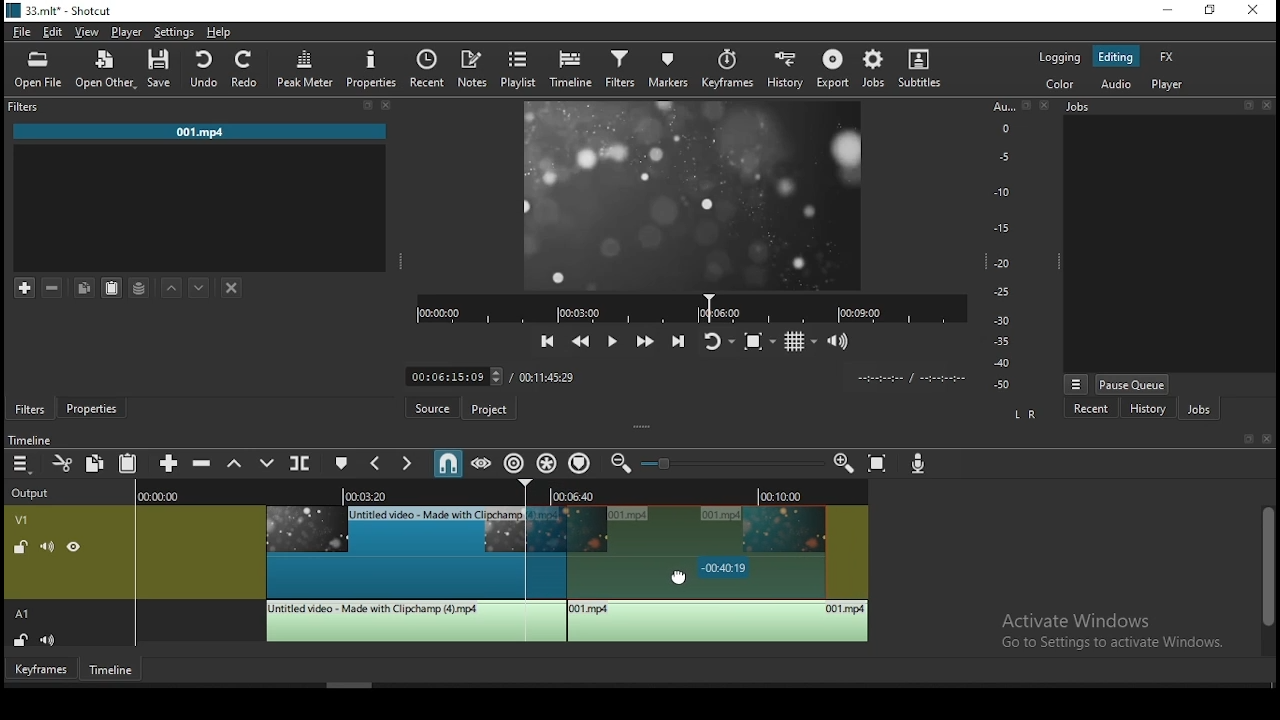  I want to click on settings, so click(172, 33).